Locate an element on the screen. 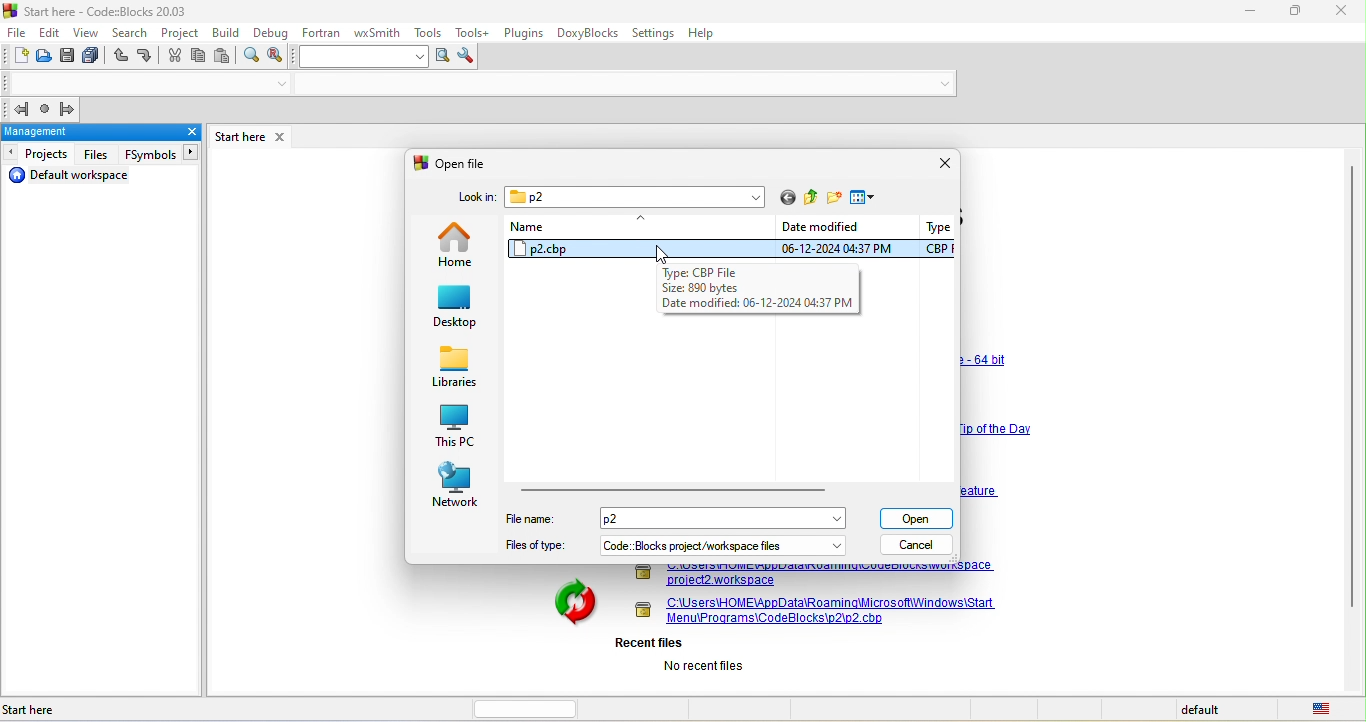 The height and width of the screenshot is (722, 1366). name is located at coordinates (642, 228).